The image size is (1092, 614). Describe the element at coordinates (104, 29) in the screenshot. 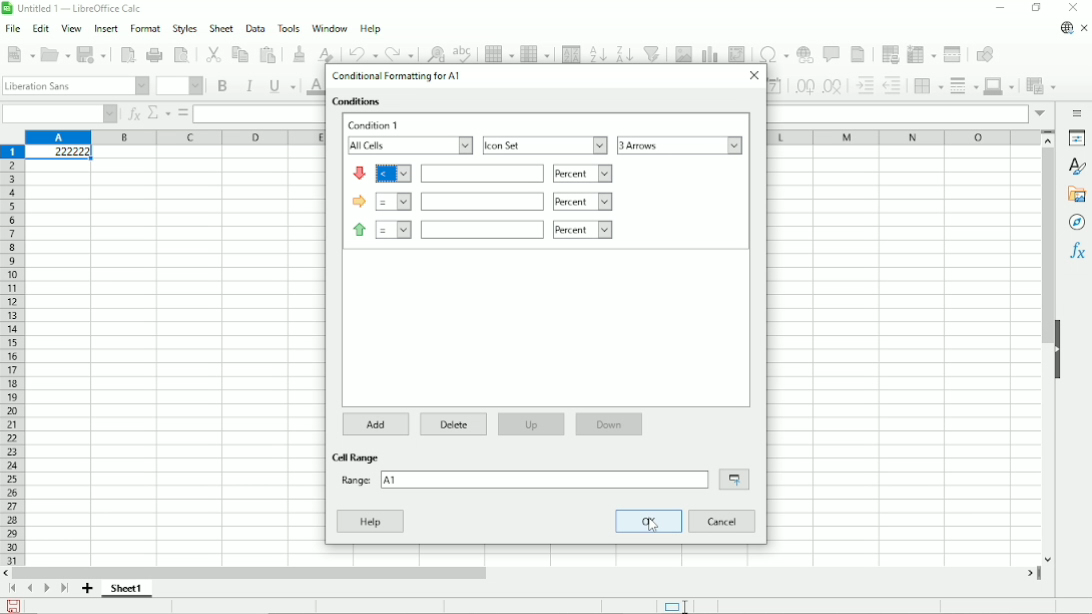

I see `Insert` at that location.